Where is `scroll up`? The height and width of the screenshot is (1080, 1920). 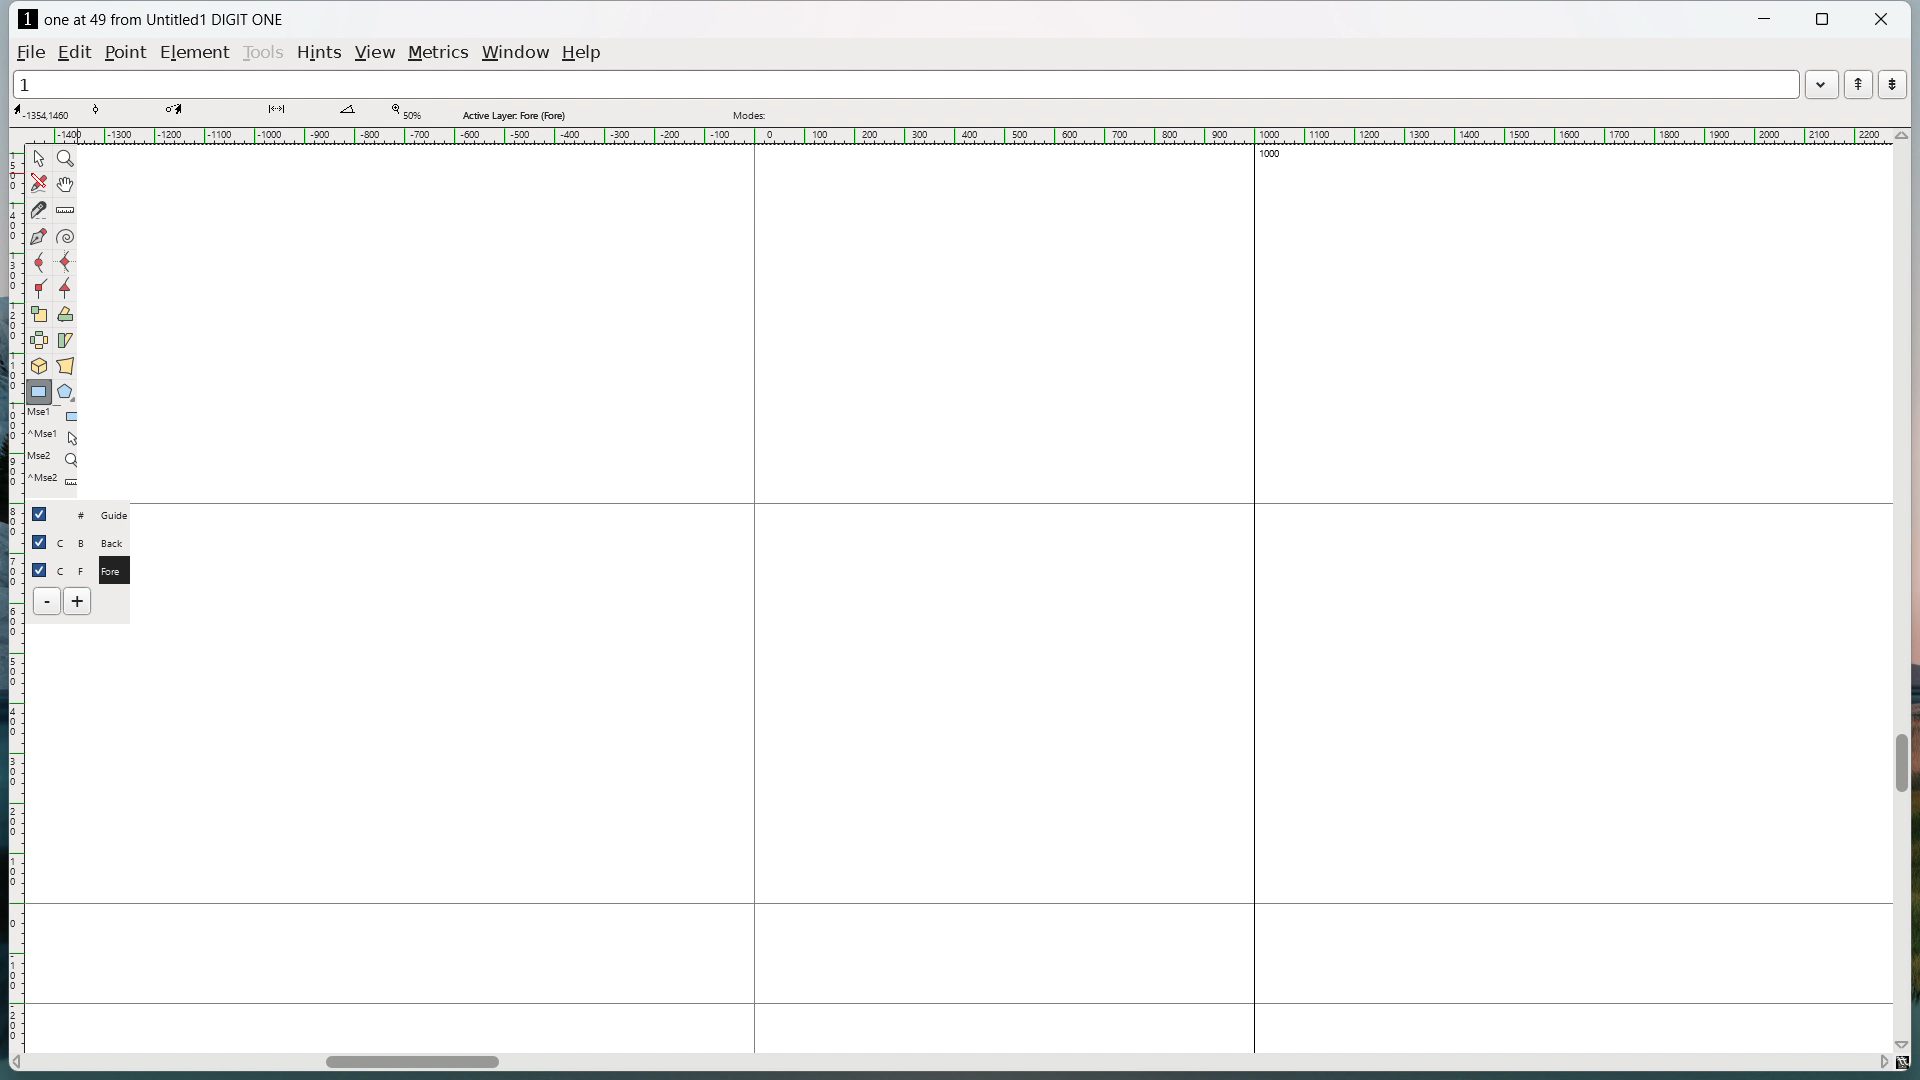 scroll up is located at coordinates (1900, 136).